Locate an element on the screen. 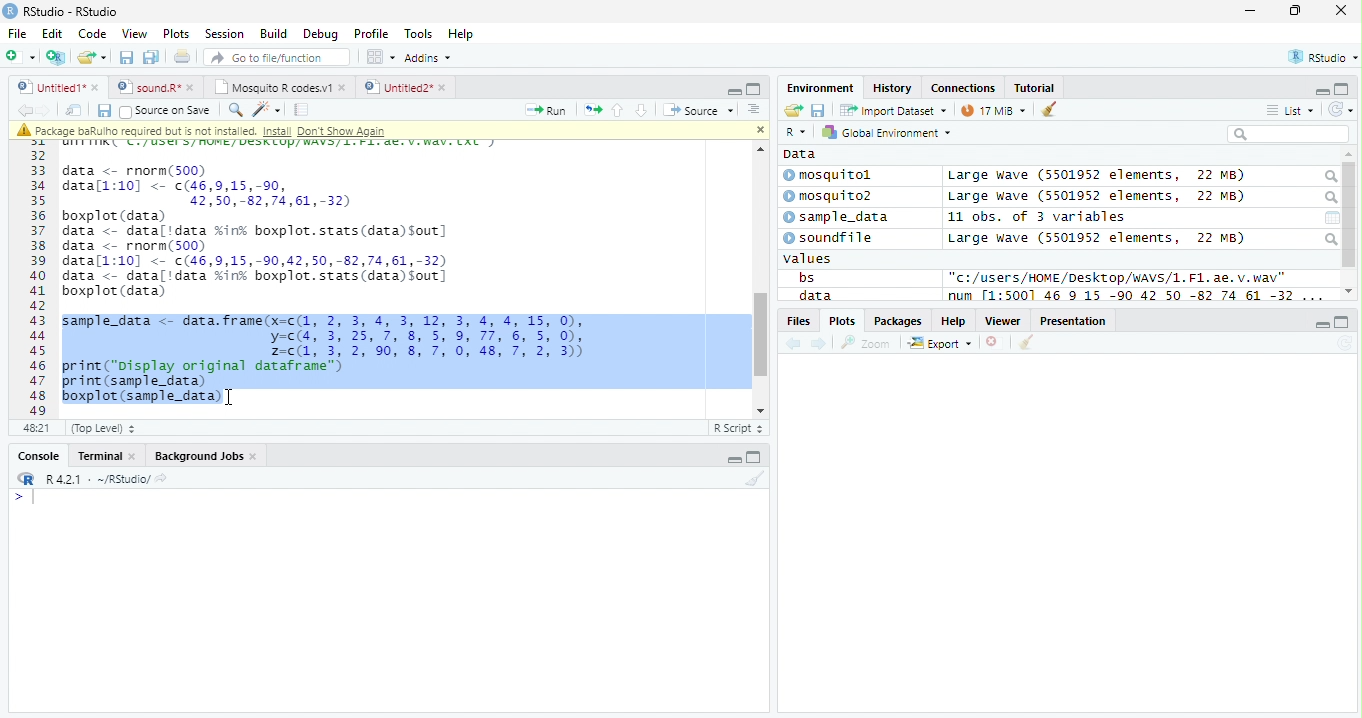  mosquito1 is located at coordinates (831, 176).